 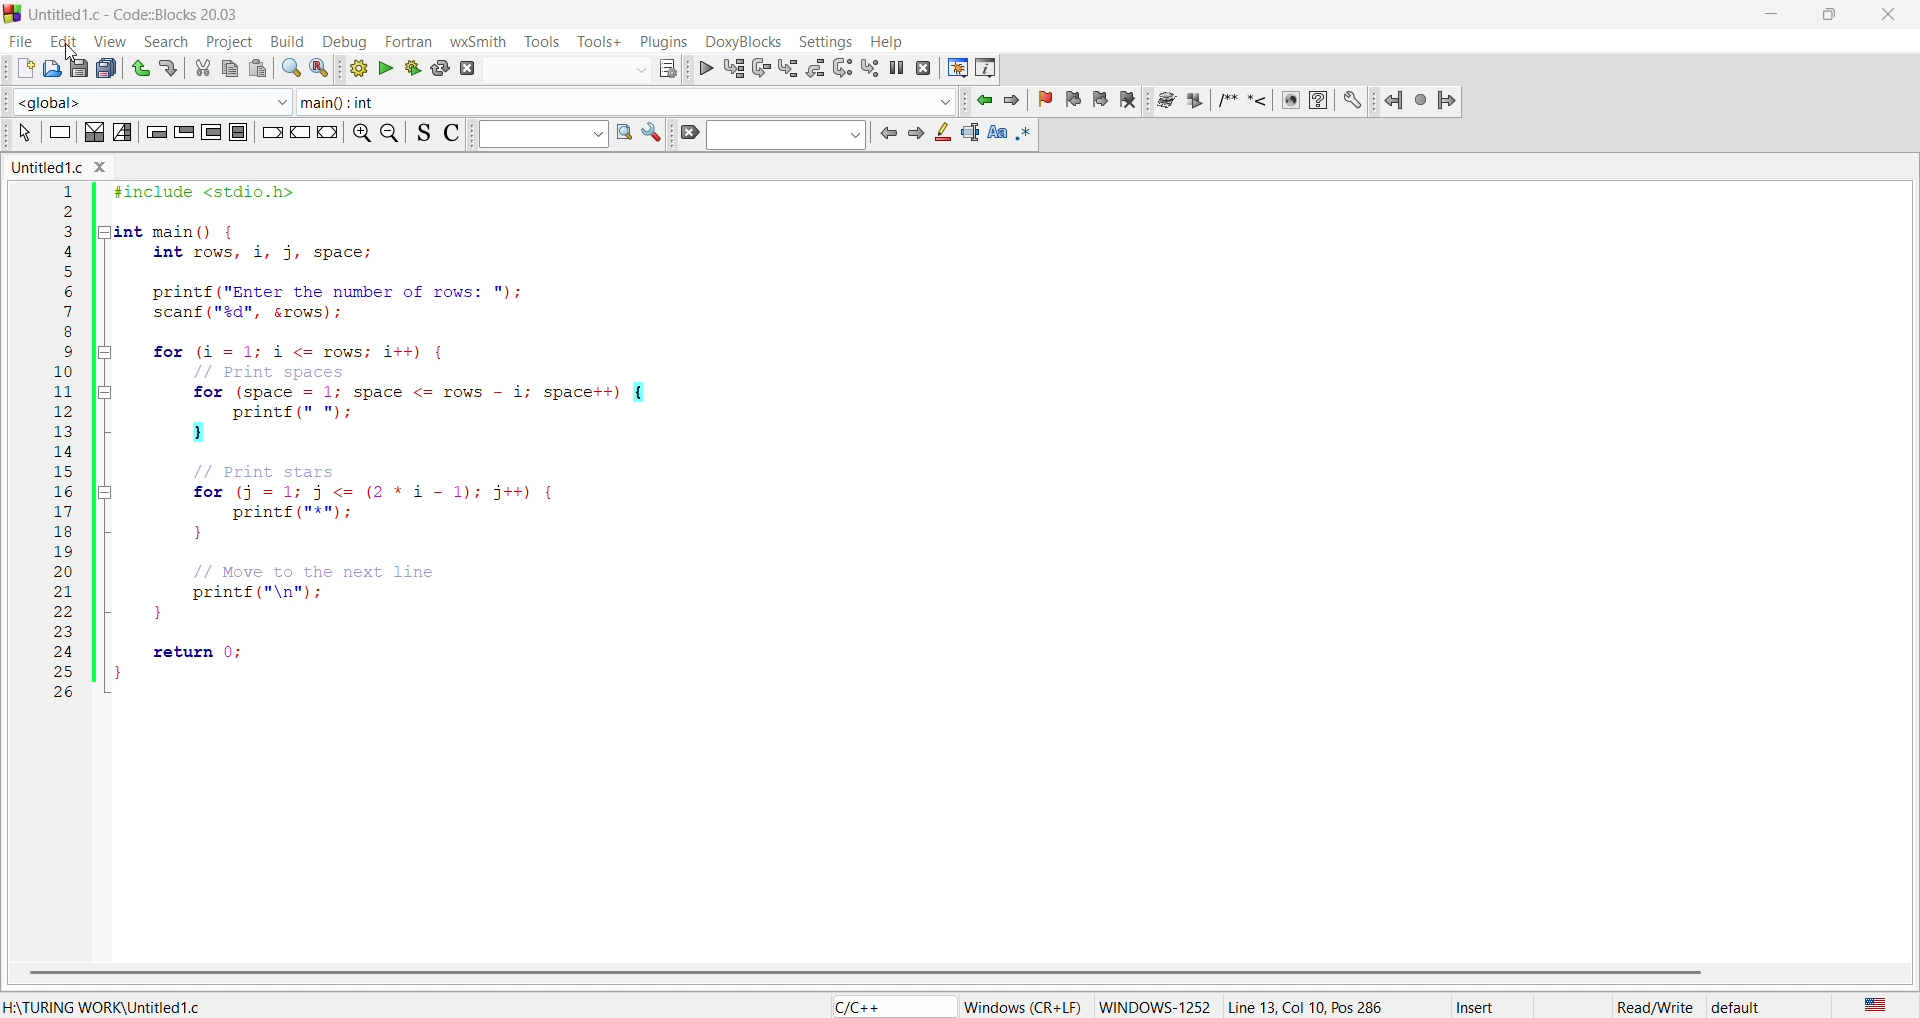 What do you see at coordinates (892, 1006) in the screenshot?
I see `C/C++` at bounding box center [892, 1006].